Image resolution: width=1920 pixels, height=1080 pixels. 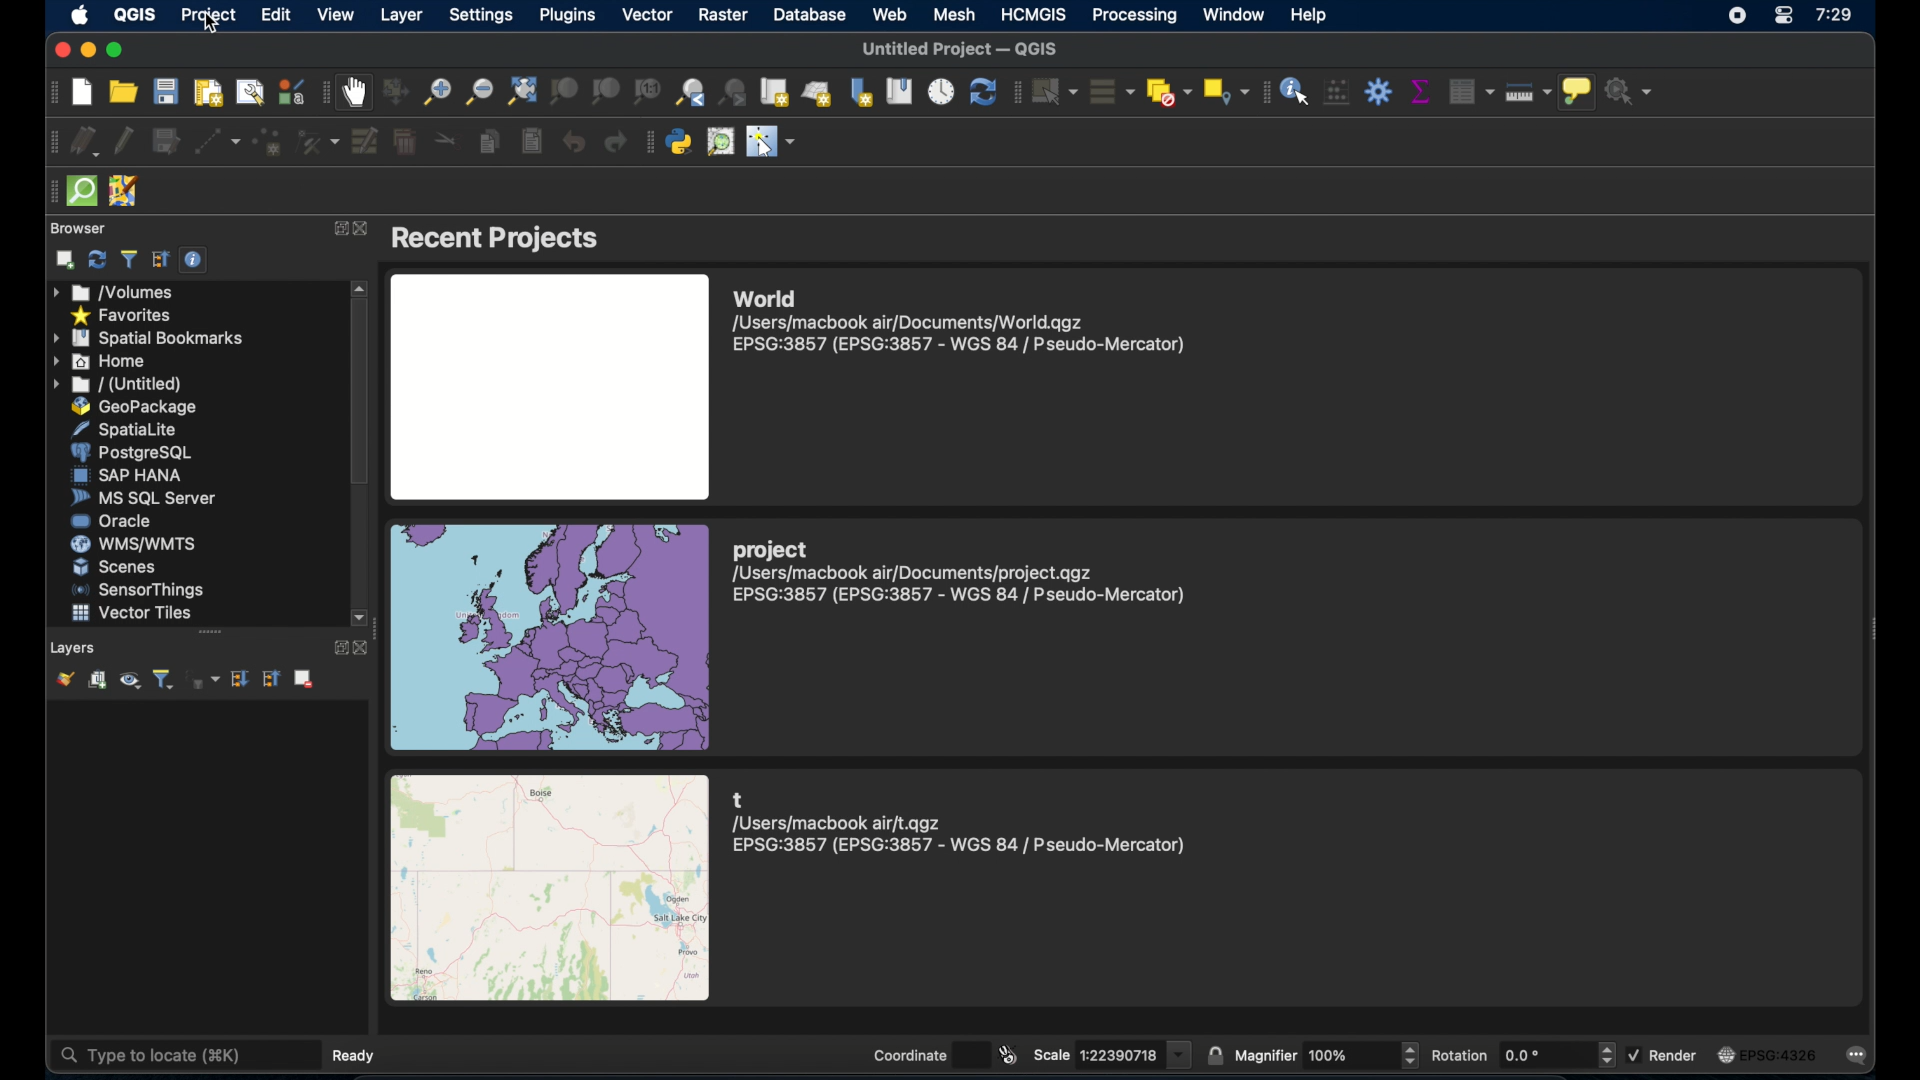 What do you see at coordinates (305, 677) in the screenshot?
I see `remove layer/group` at bounding box center [305, 677].